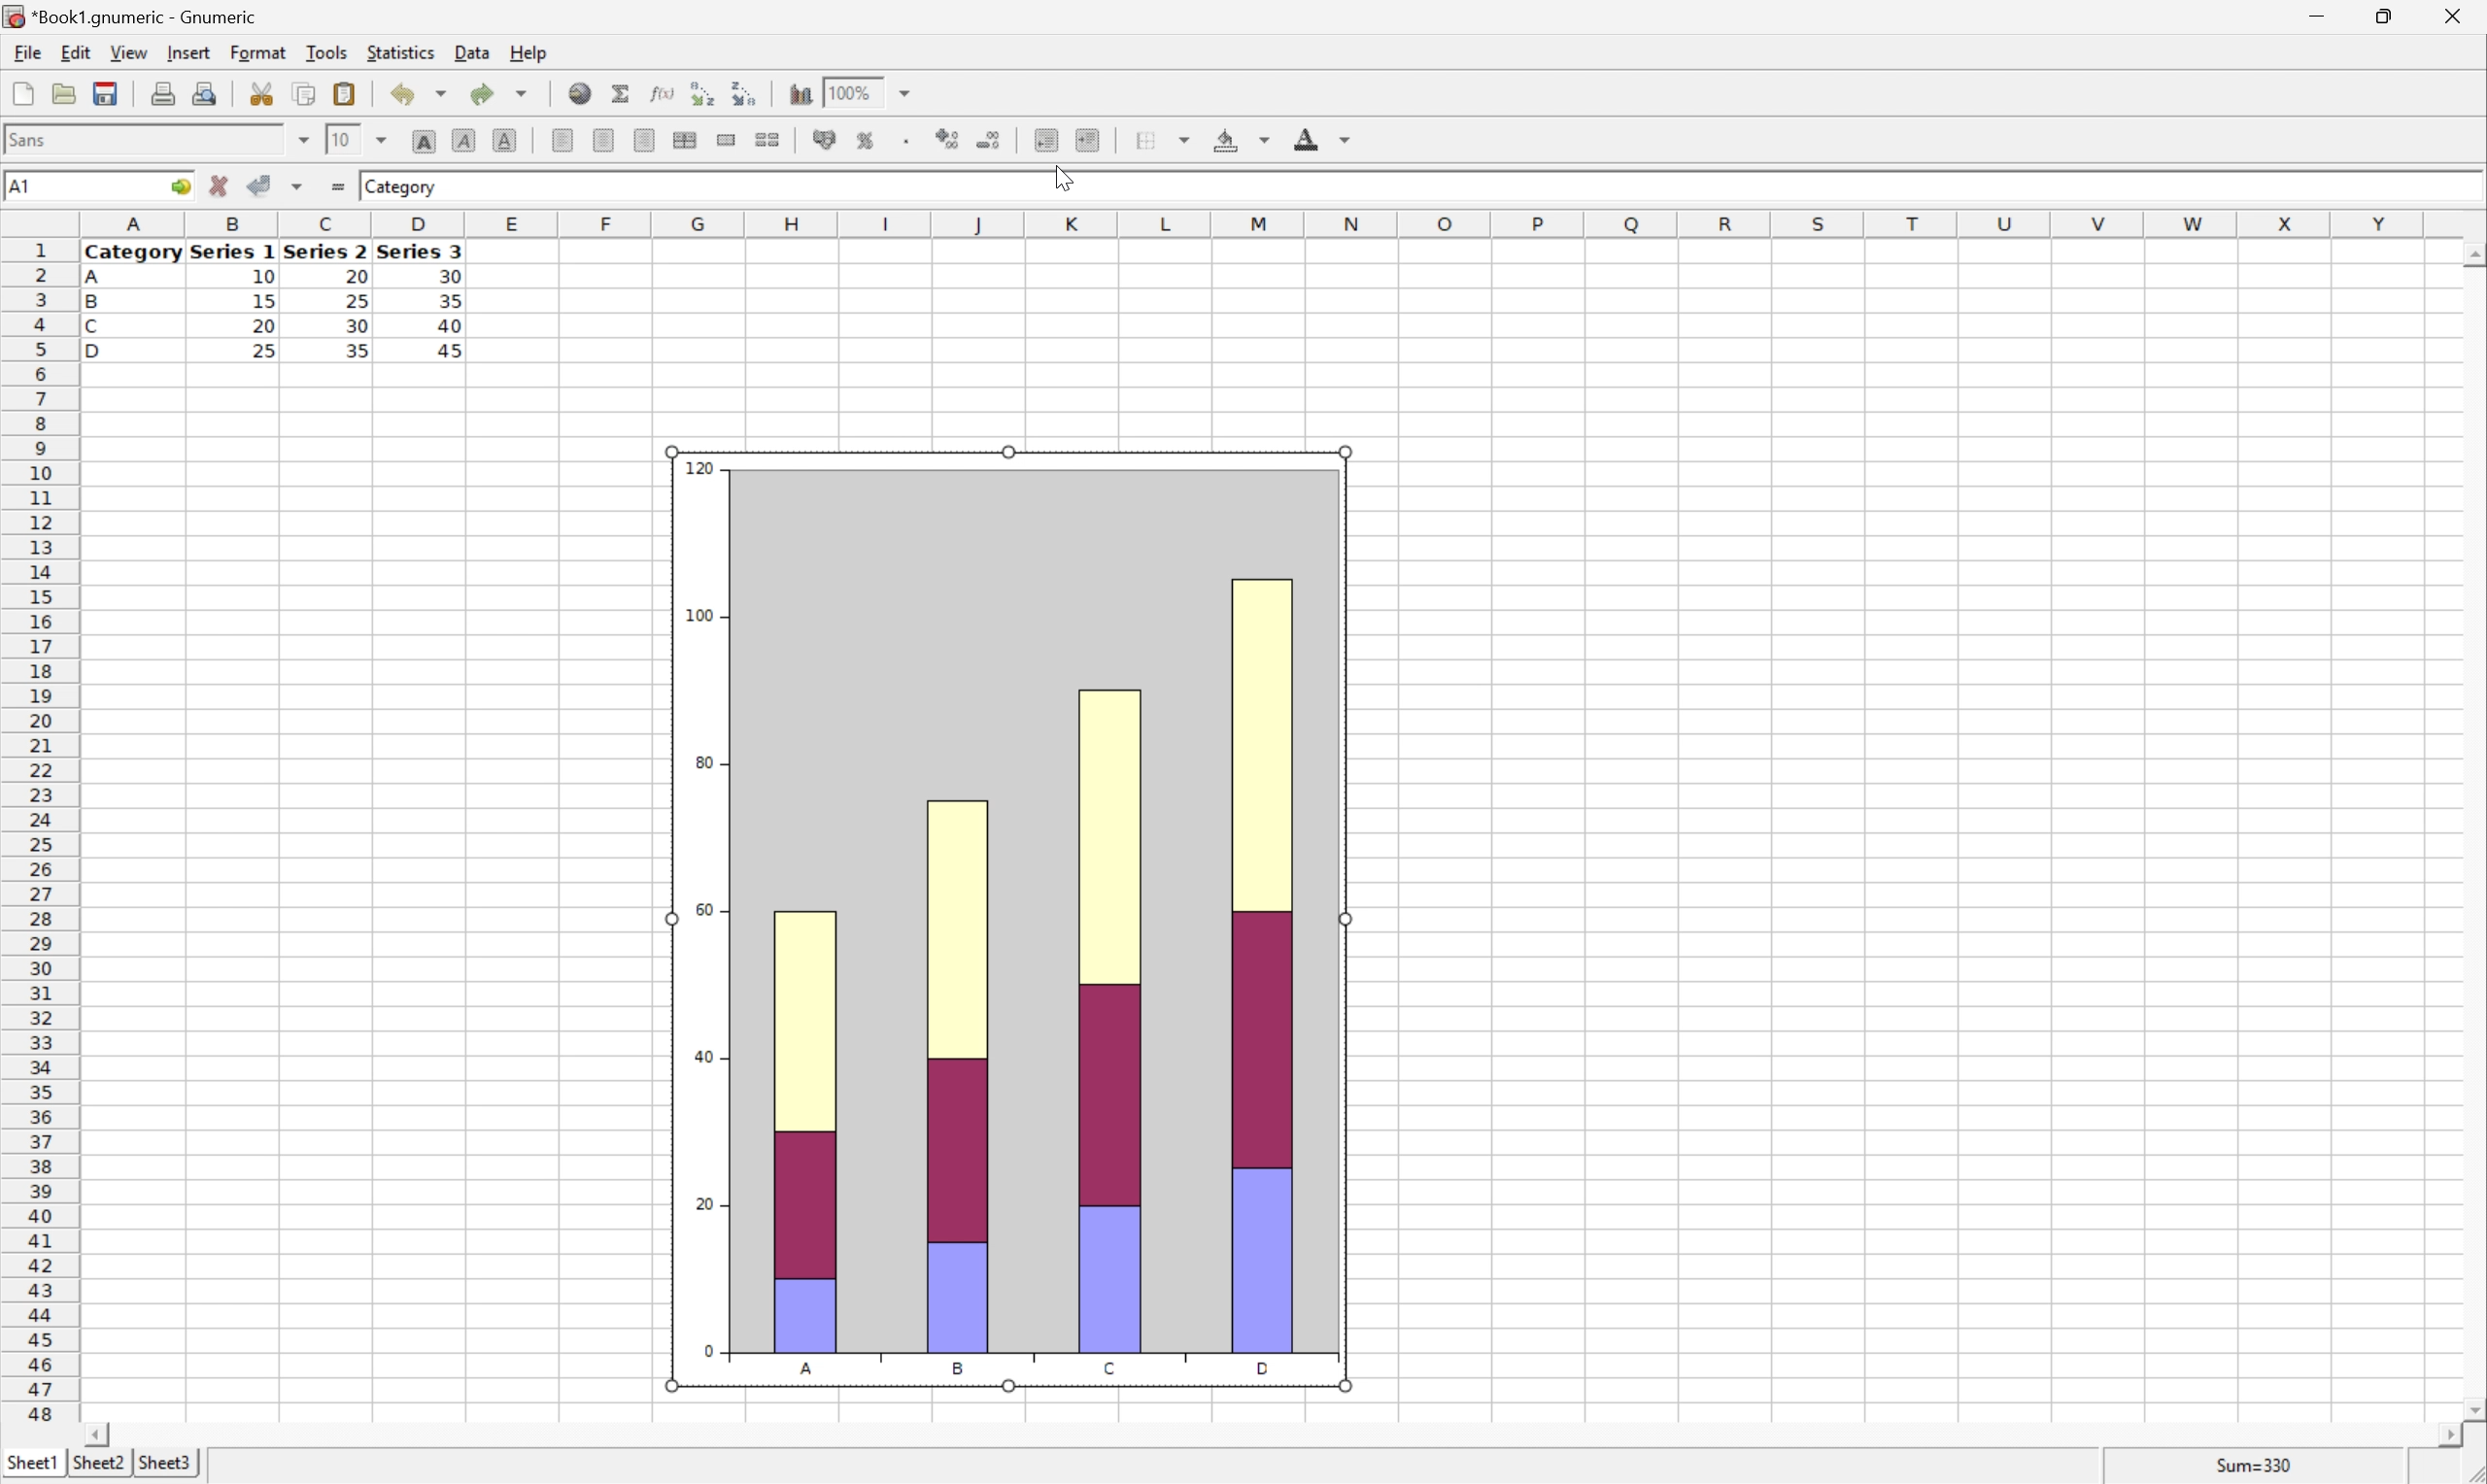 This screenshot has width=2487, height=1484. I want to click on Insert, so click(190, 53).